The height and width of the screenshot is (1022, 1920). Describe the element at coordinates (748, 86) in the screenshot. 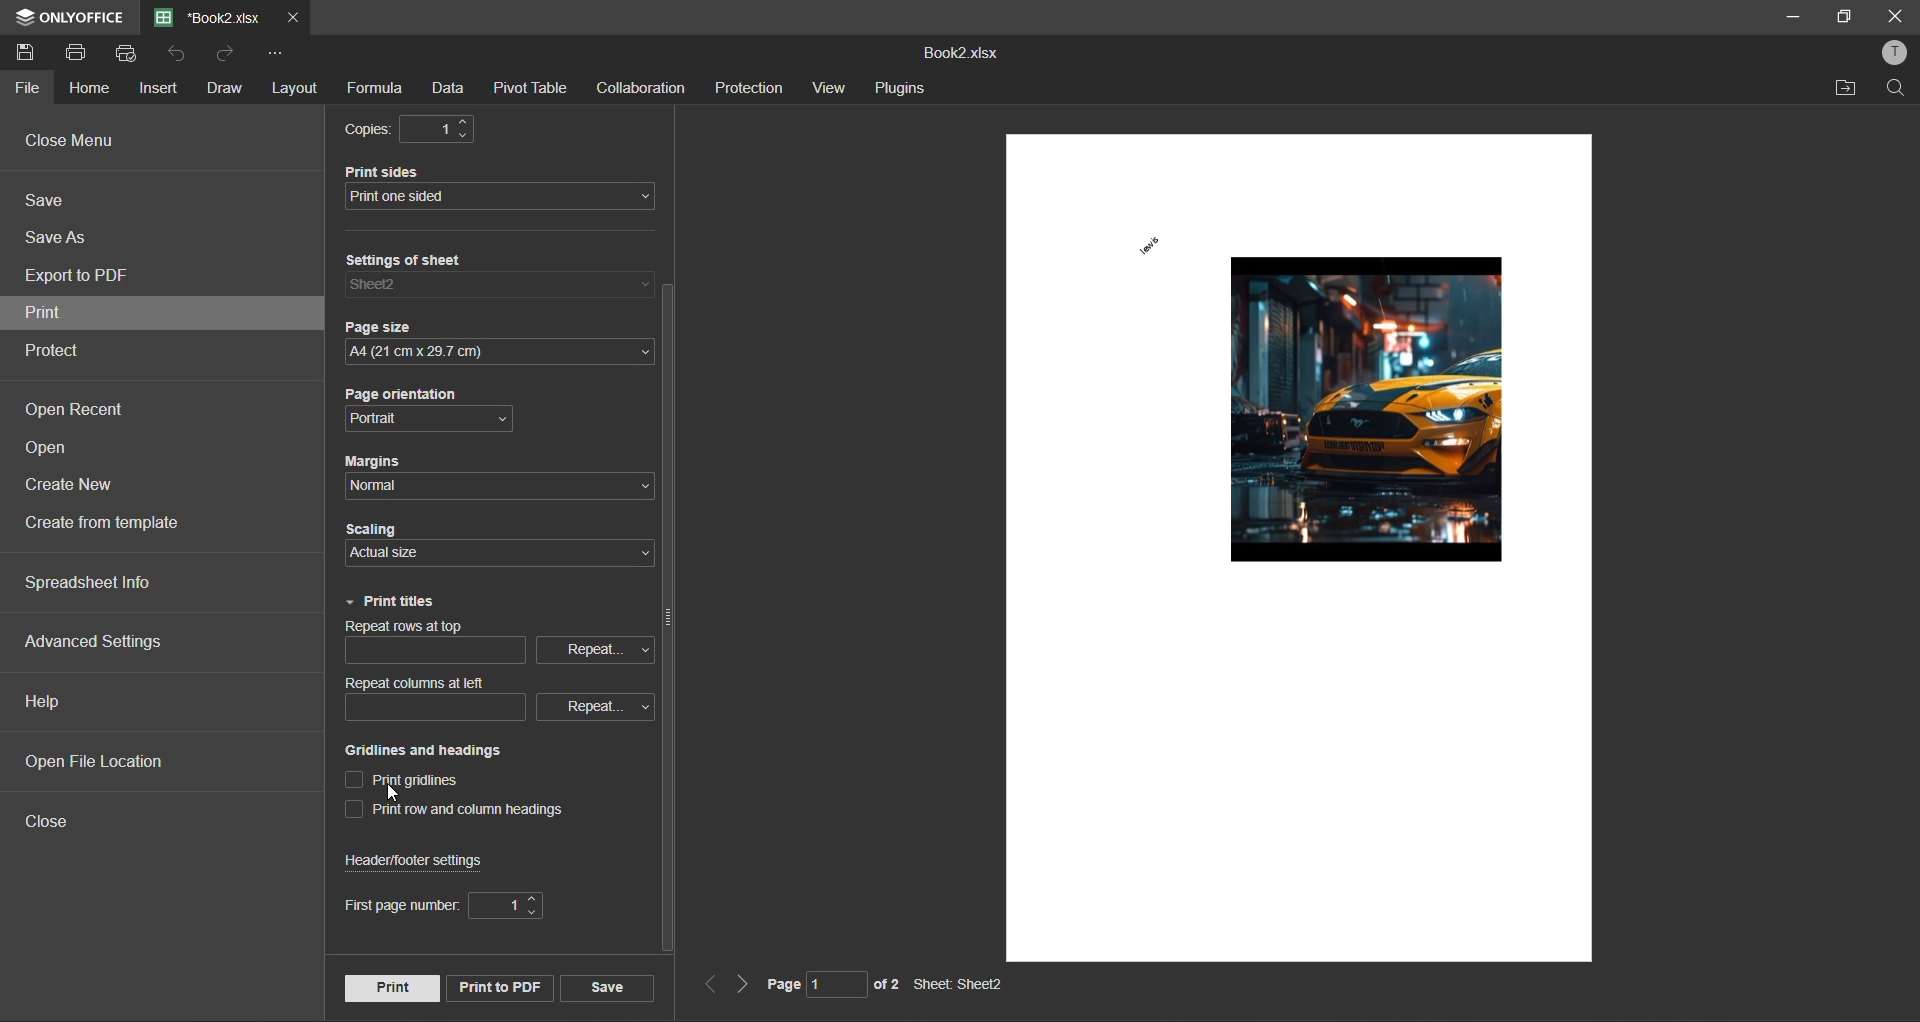

I see `protection` at that location.